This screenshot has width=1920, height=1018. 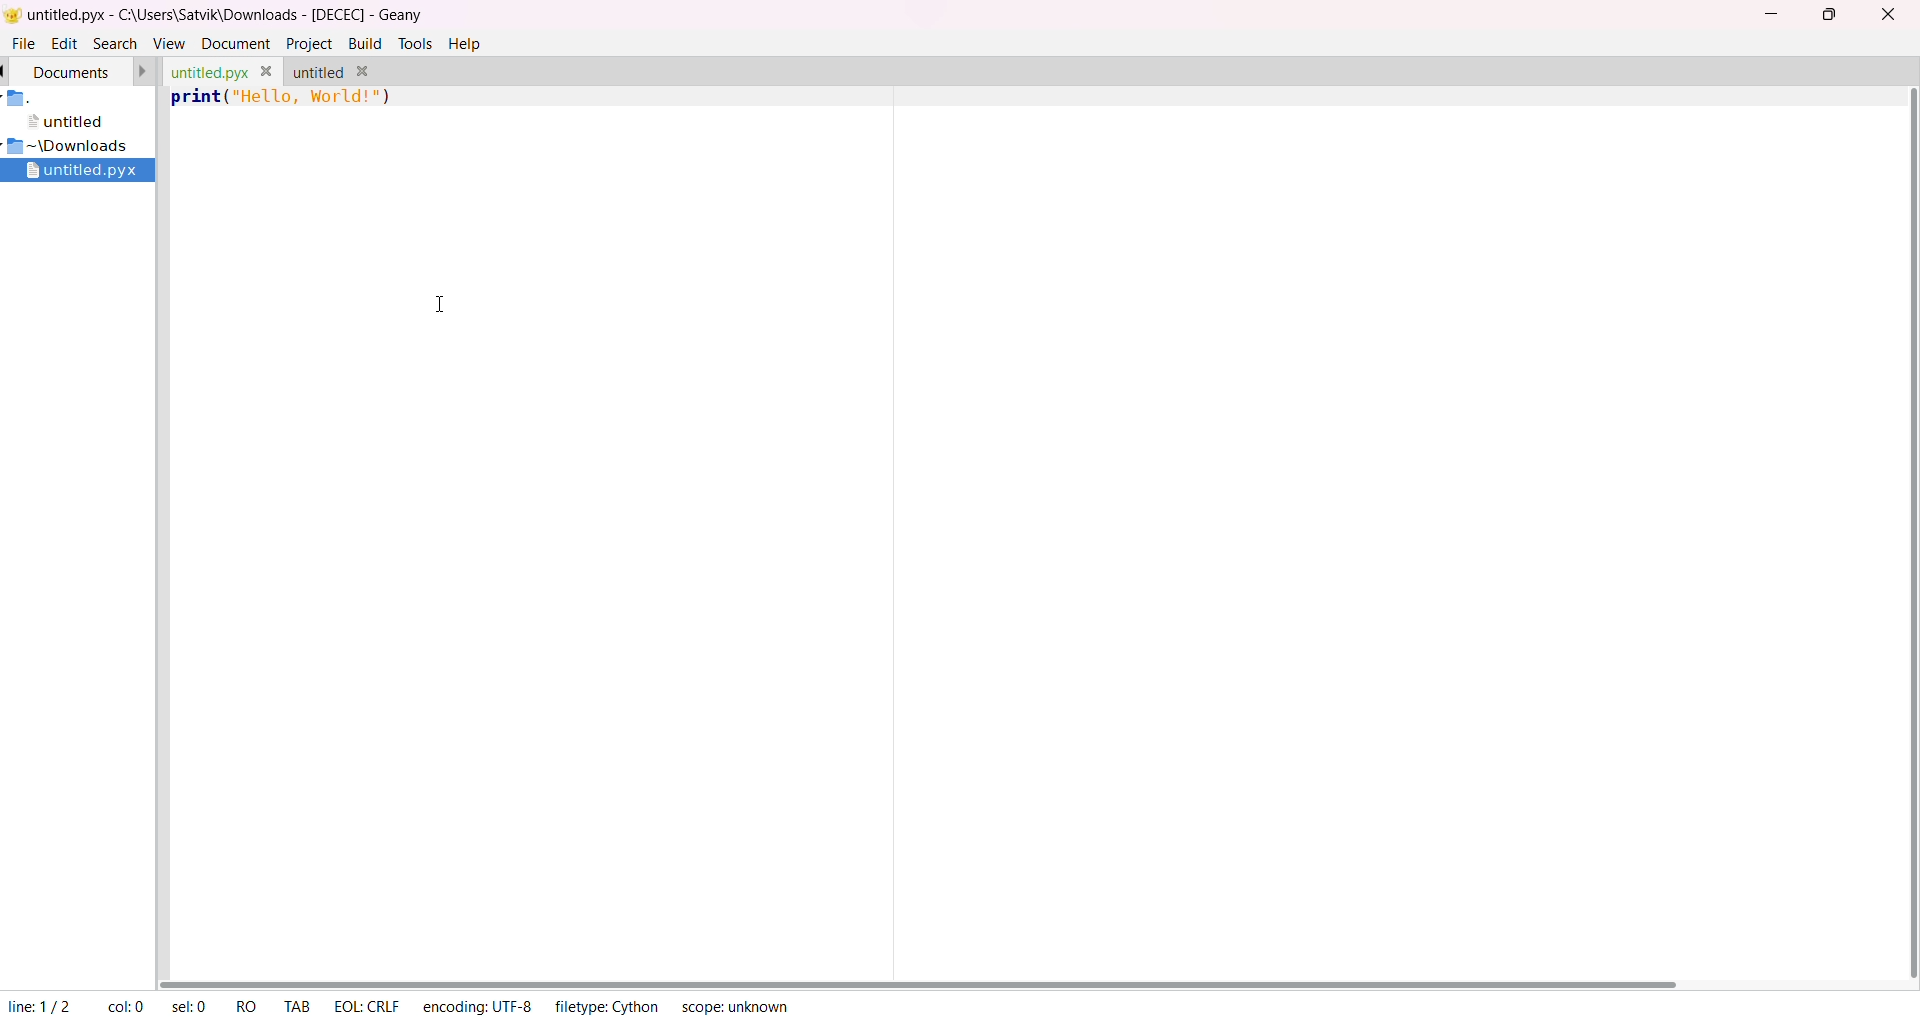 What do you see at coordinates (927, 979) in the screenshot?
I see `horizontal scroll bar` at bounding box center [927, 979].